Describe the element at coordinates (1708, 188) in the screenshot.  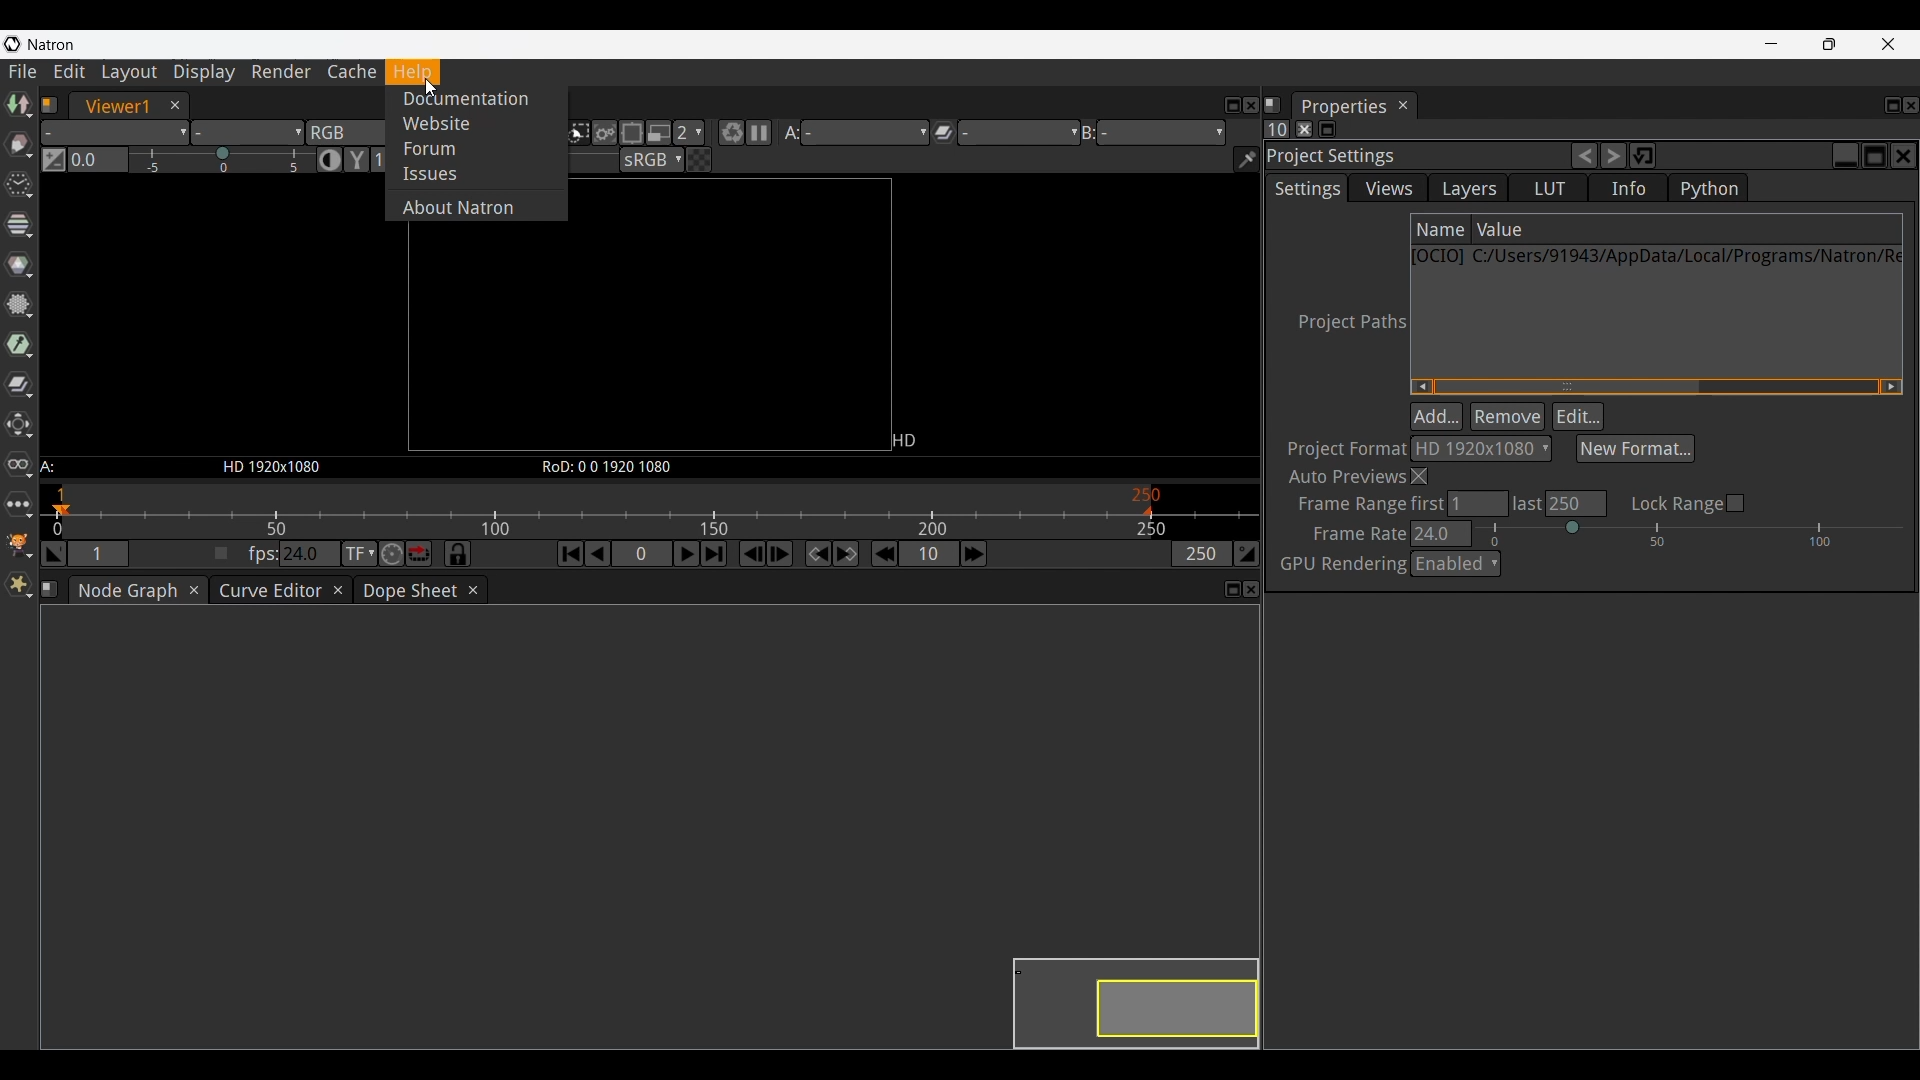
I see `Python settings` at that location.